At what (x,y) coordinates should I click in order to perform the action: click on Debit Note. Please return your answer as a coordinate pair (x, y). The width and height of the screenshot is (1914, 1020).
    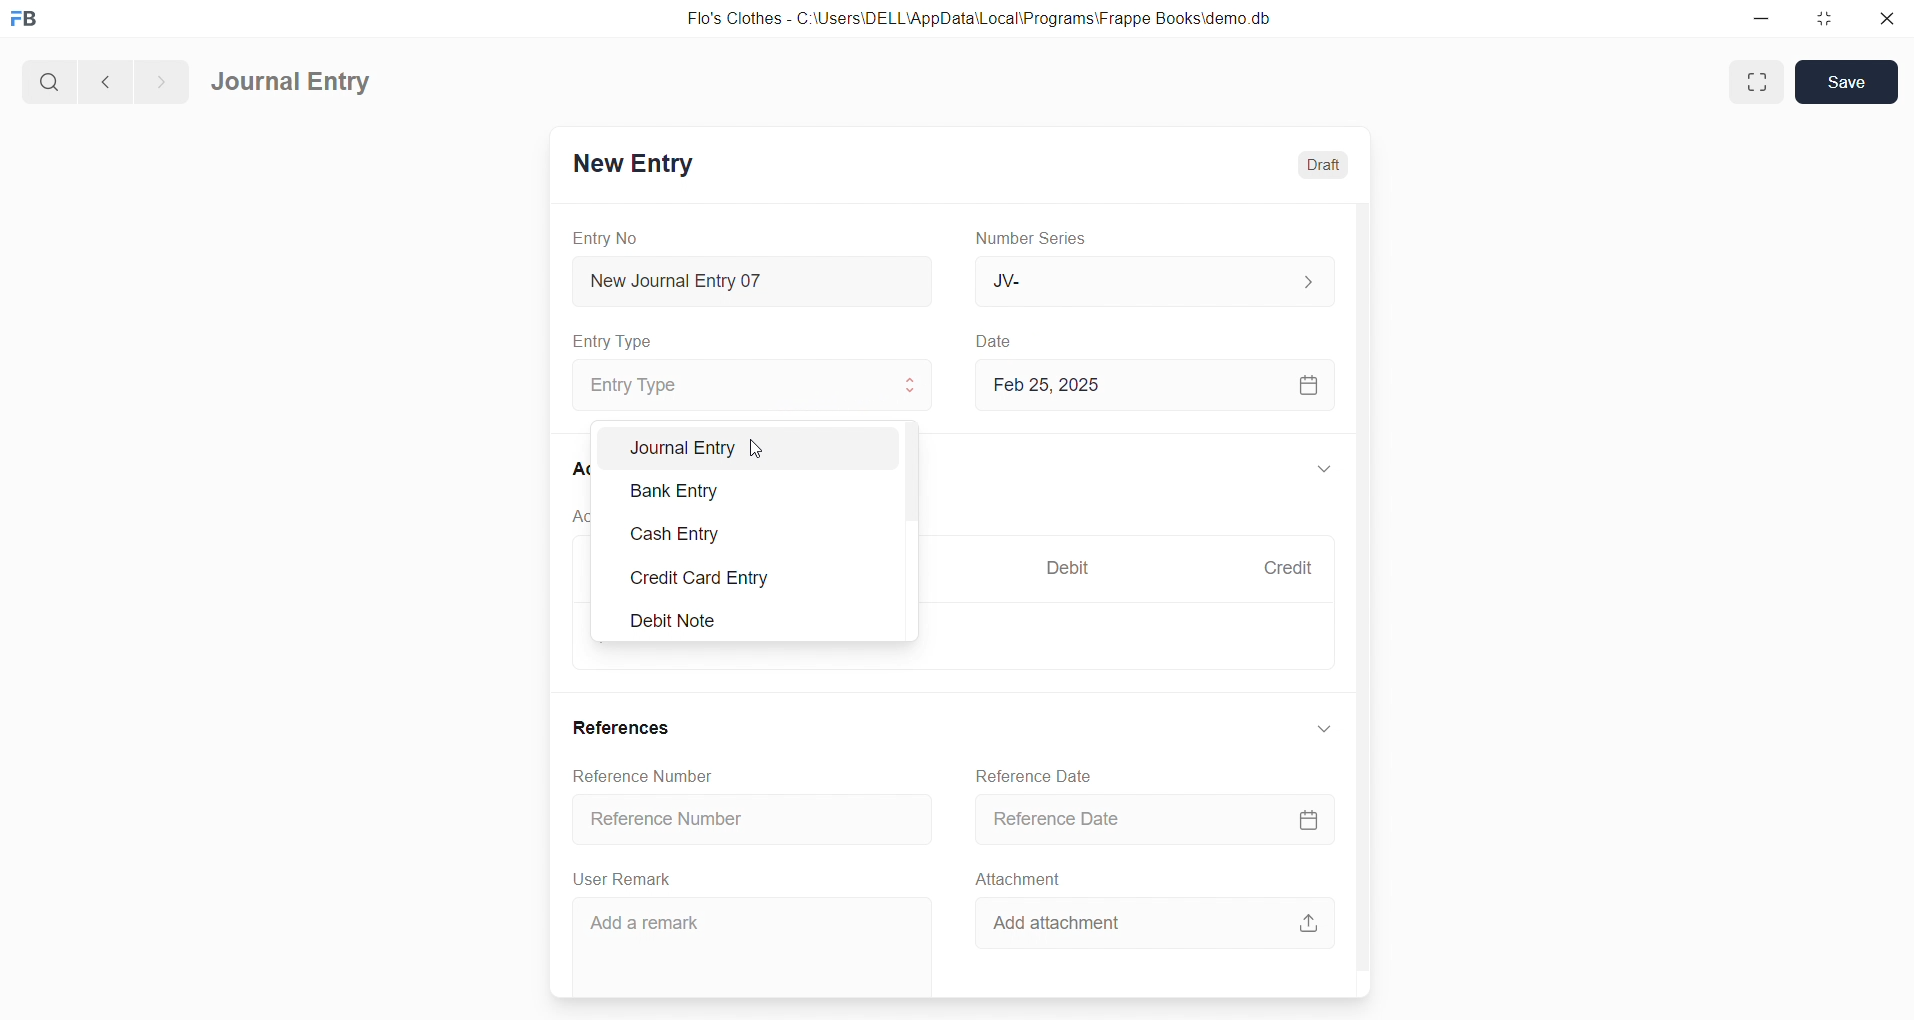
    Looking at the image, I should click on (755, 619).